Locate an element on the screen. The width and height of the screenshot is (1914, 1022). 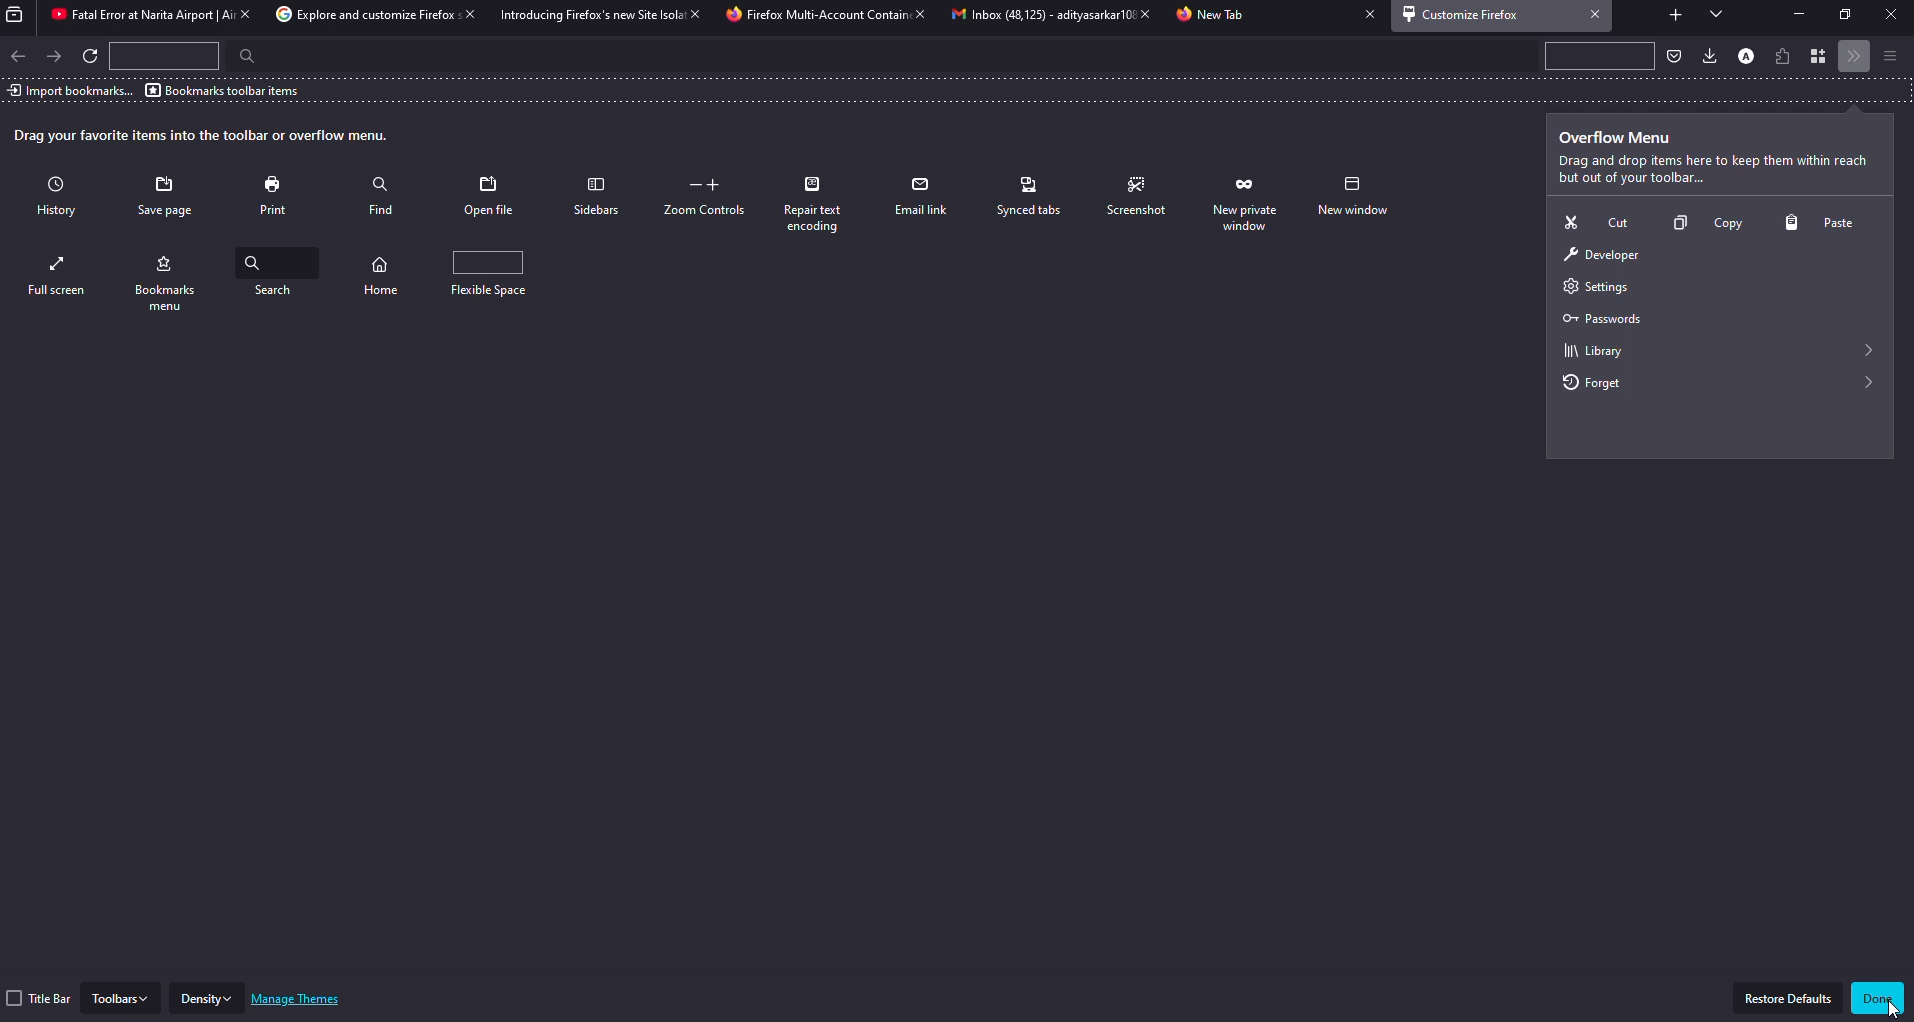
overflow menu is located at coordinates (1619, 138).